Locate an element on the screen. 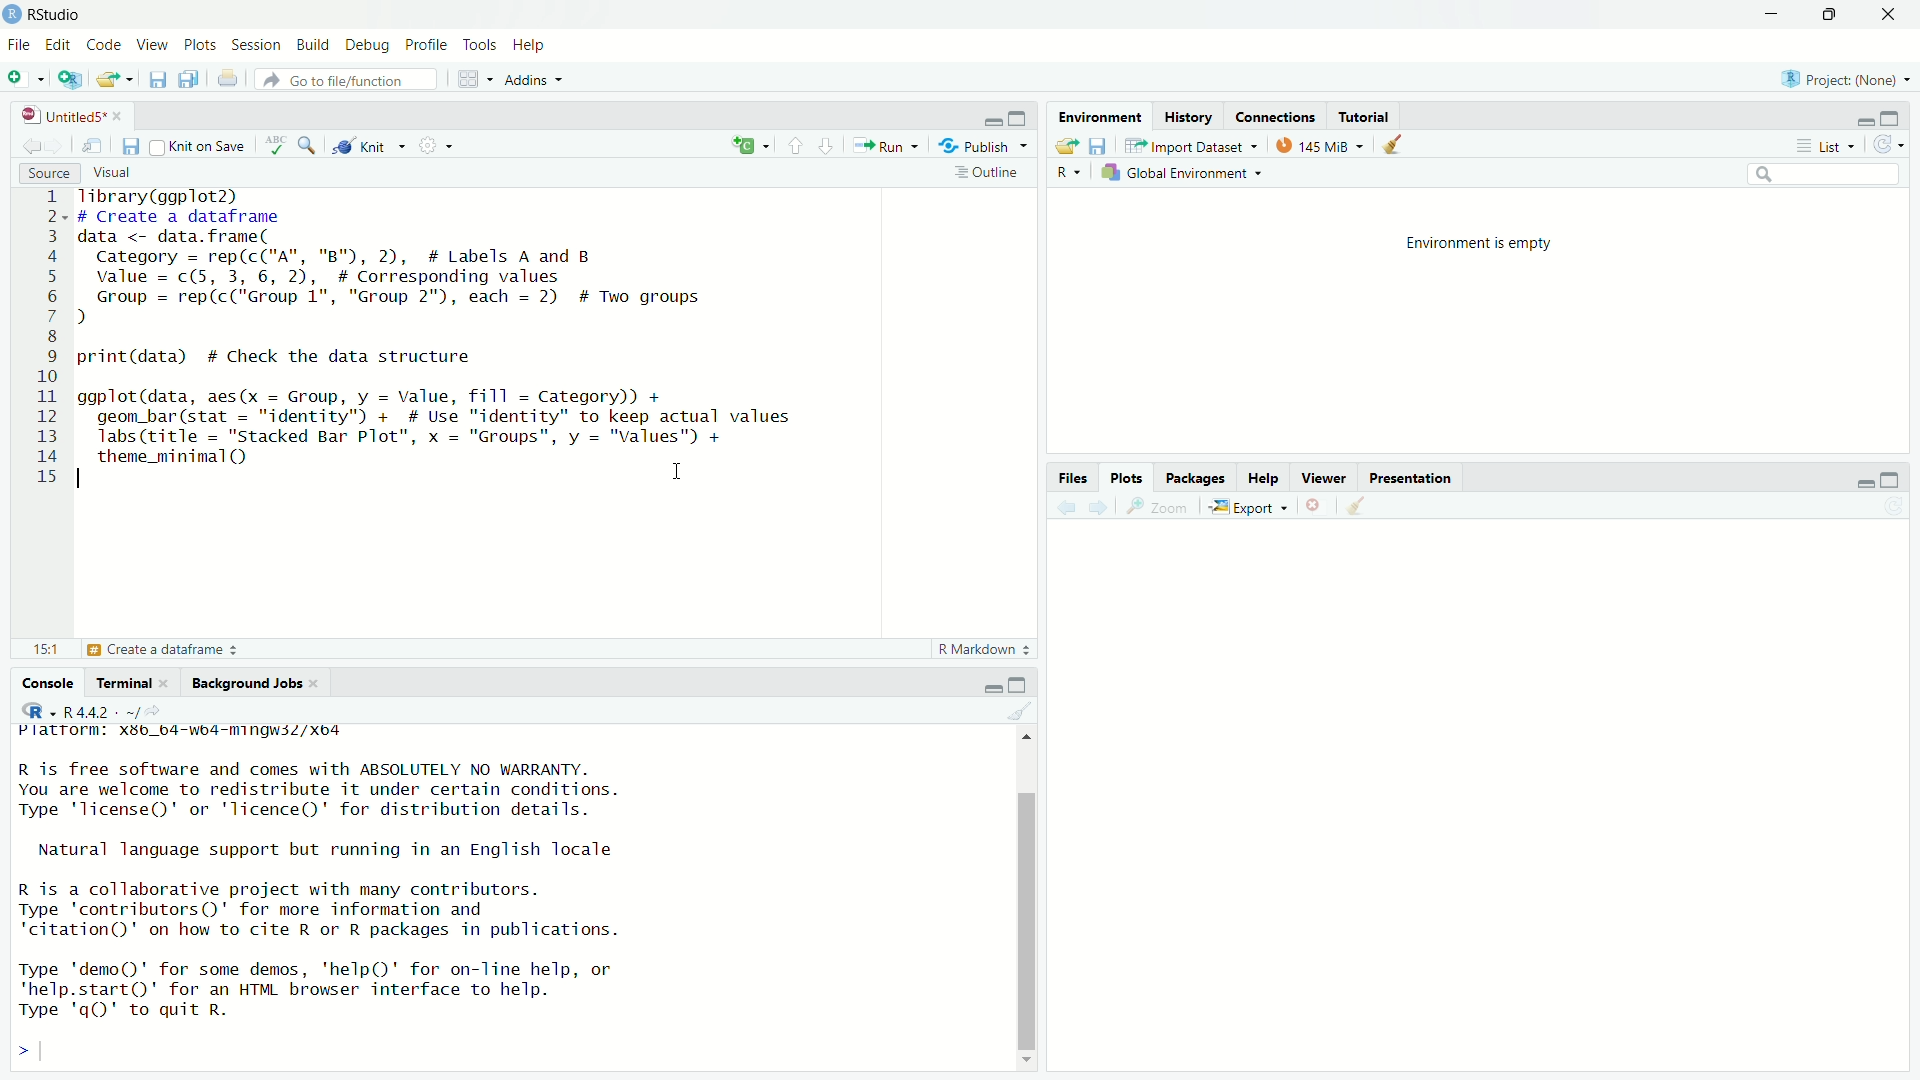 This screenshot has width=1920, height=1080. Presentation is located at coordinates (1411, 478).